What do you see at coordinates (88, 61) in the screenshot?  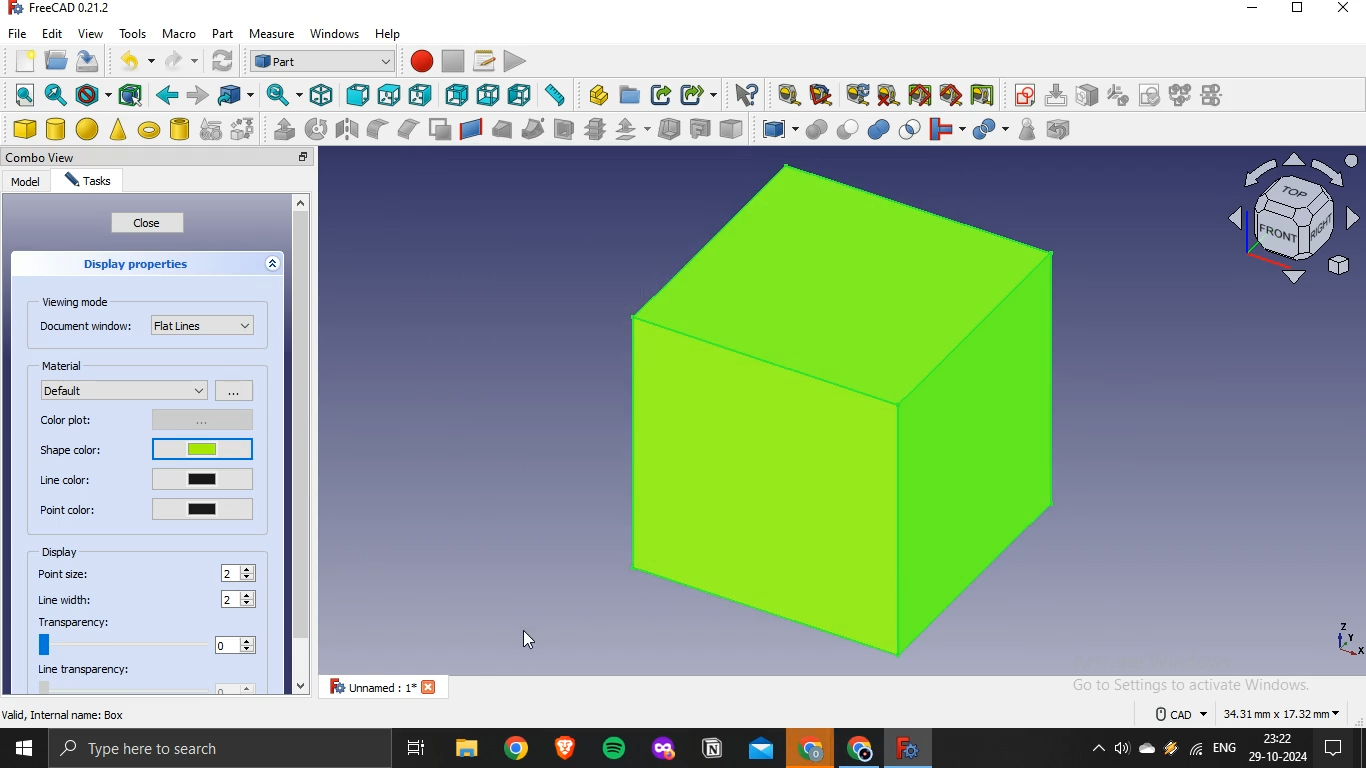 I see `save file` at bounding box center [88, 61].